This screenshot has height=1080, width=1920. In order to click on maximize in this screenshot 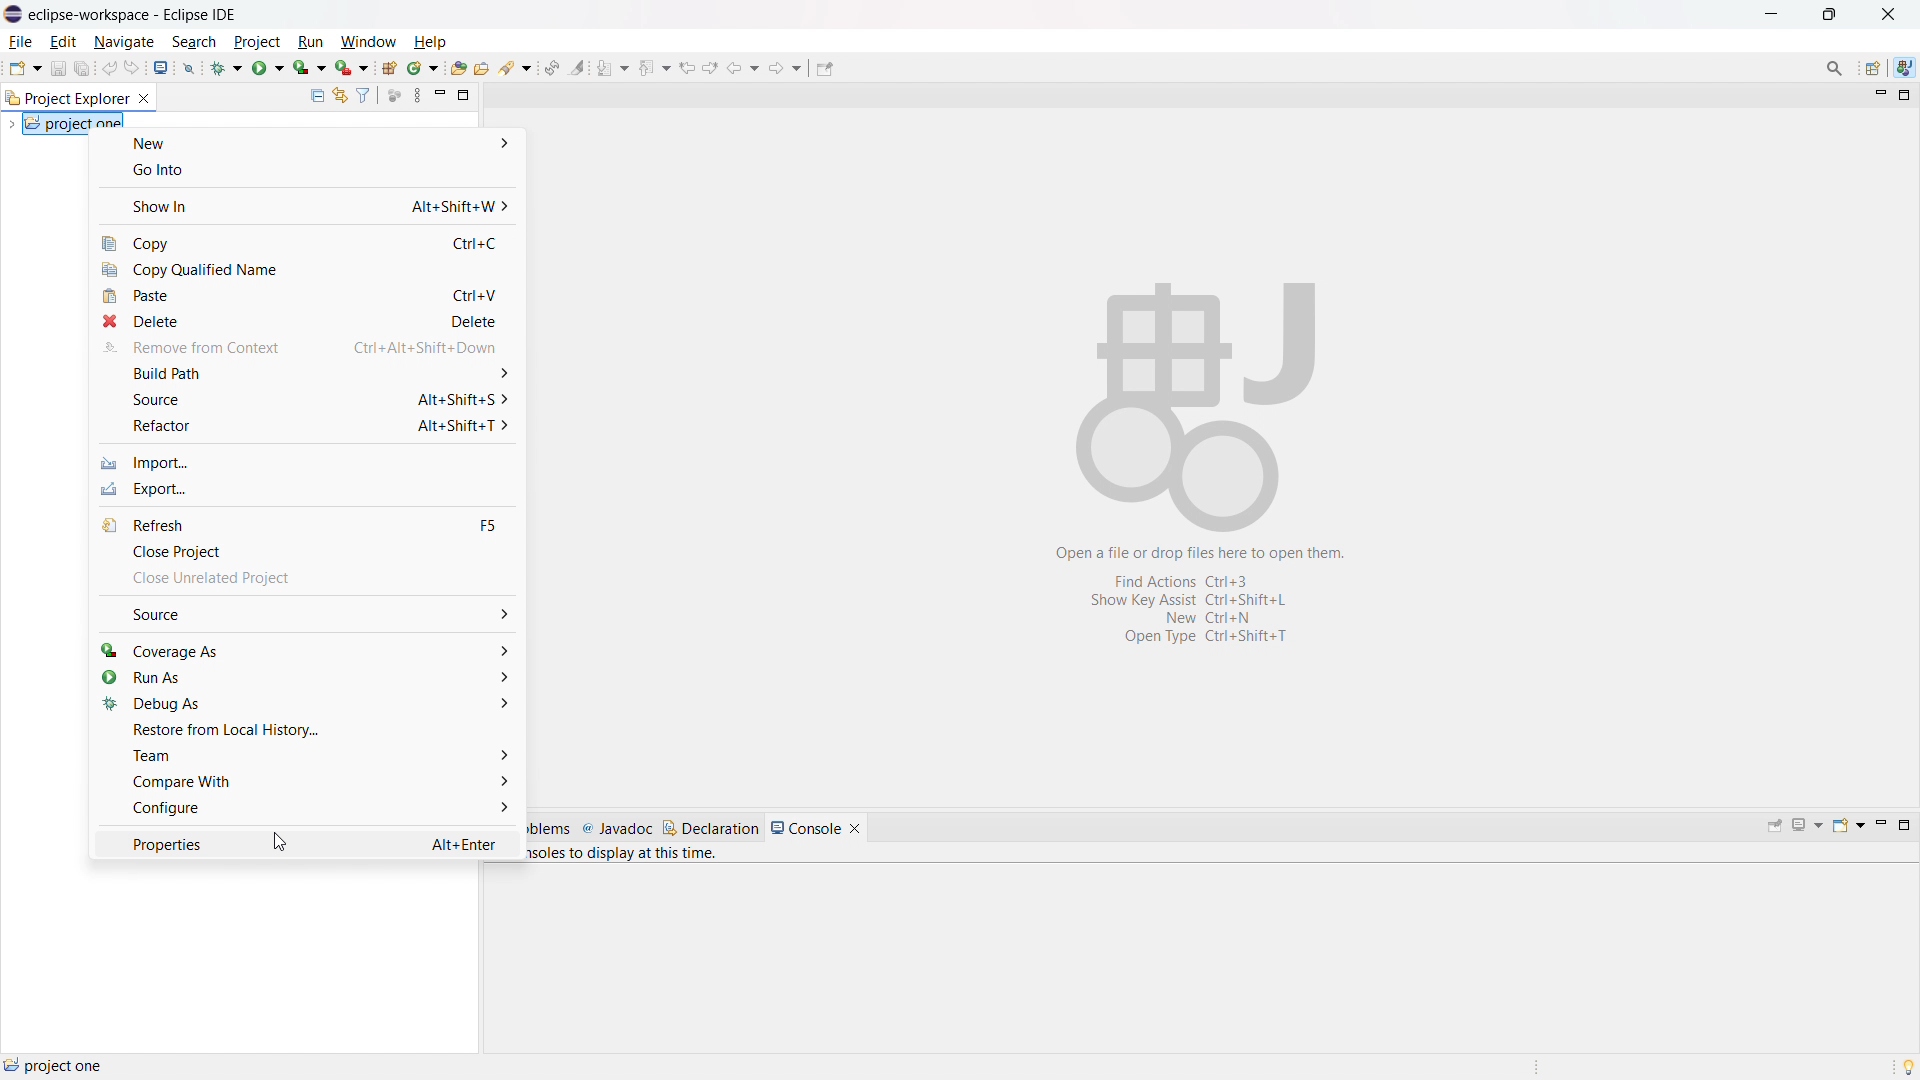, I will do `click(1905, 96)`.